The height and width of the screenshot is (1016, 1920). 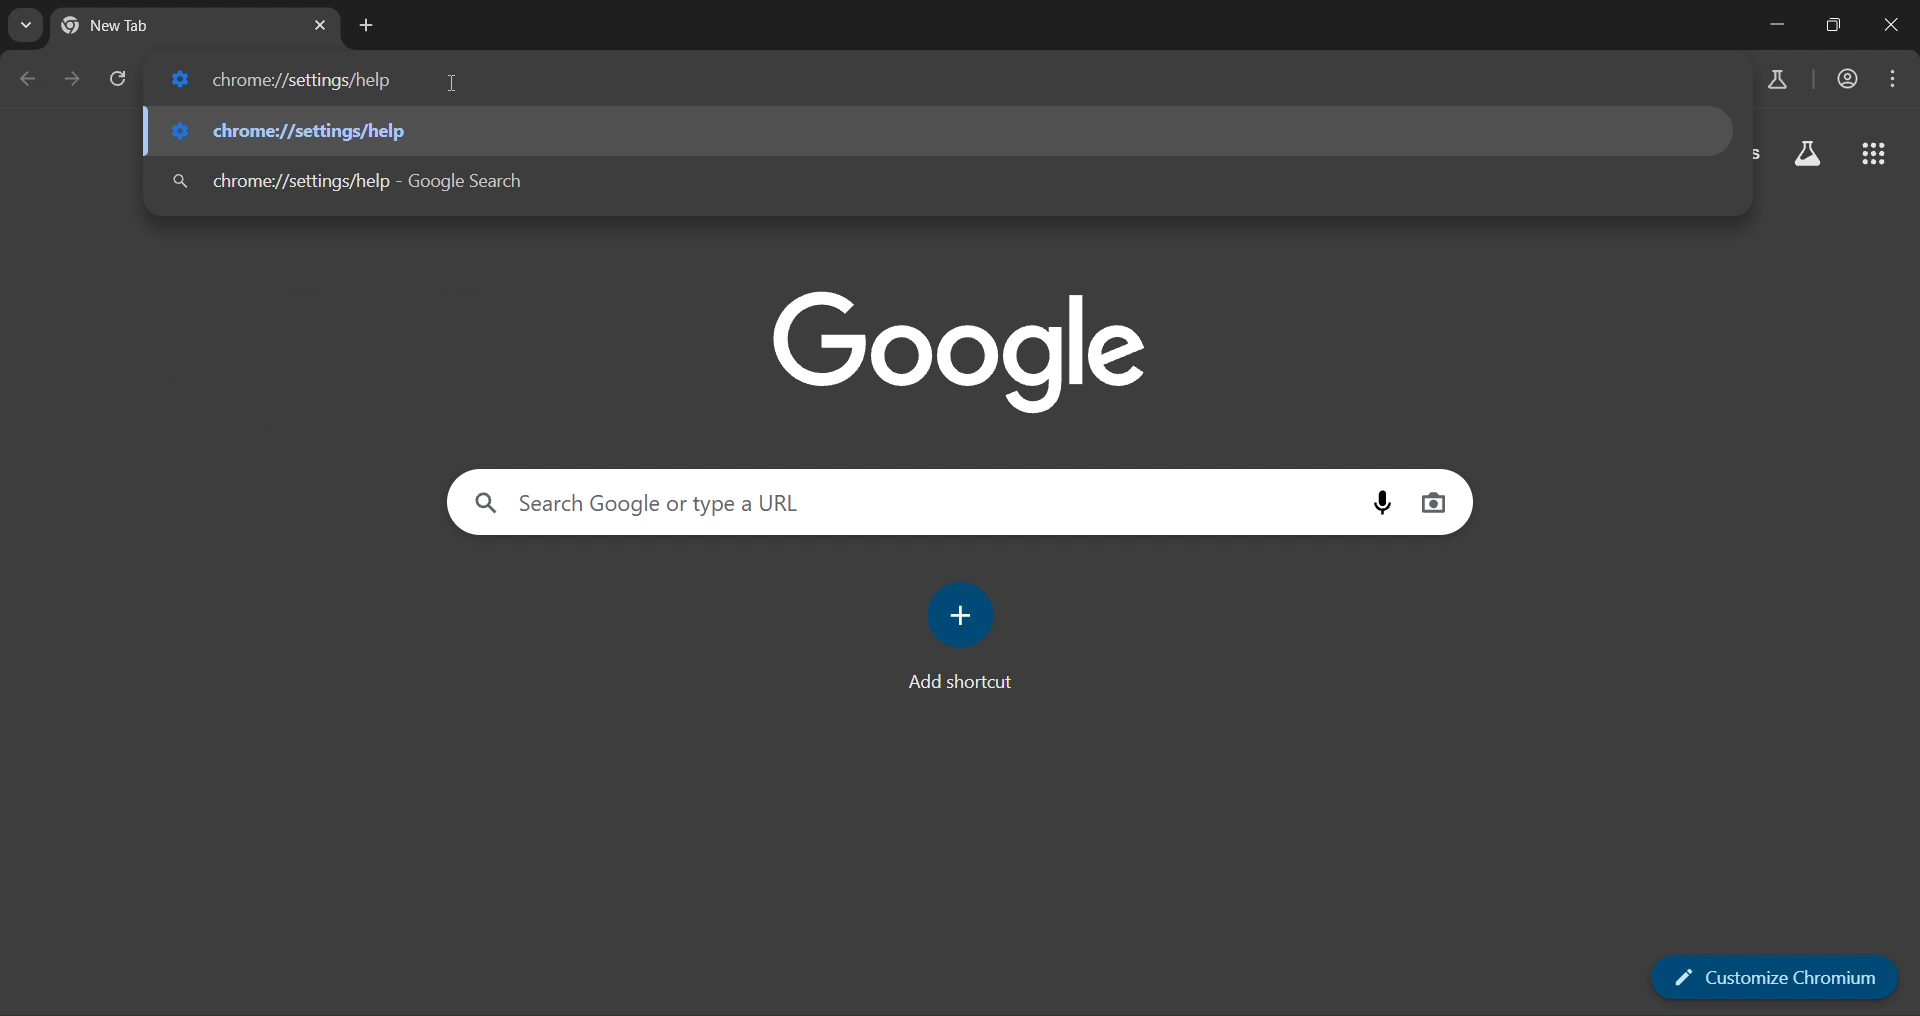 What do you see at coordinates (967, 634) in the screenshot?
I see `add shortcut` at bounding box center [967, 634].